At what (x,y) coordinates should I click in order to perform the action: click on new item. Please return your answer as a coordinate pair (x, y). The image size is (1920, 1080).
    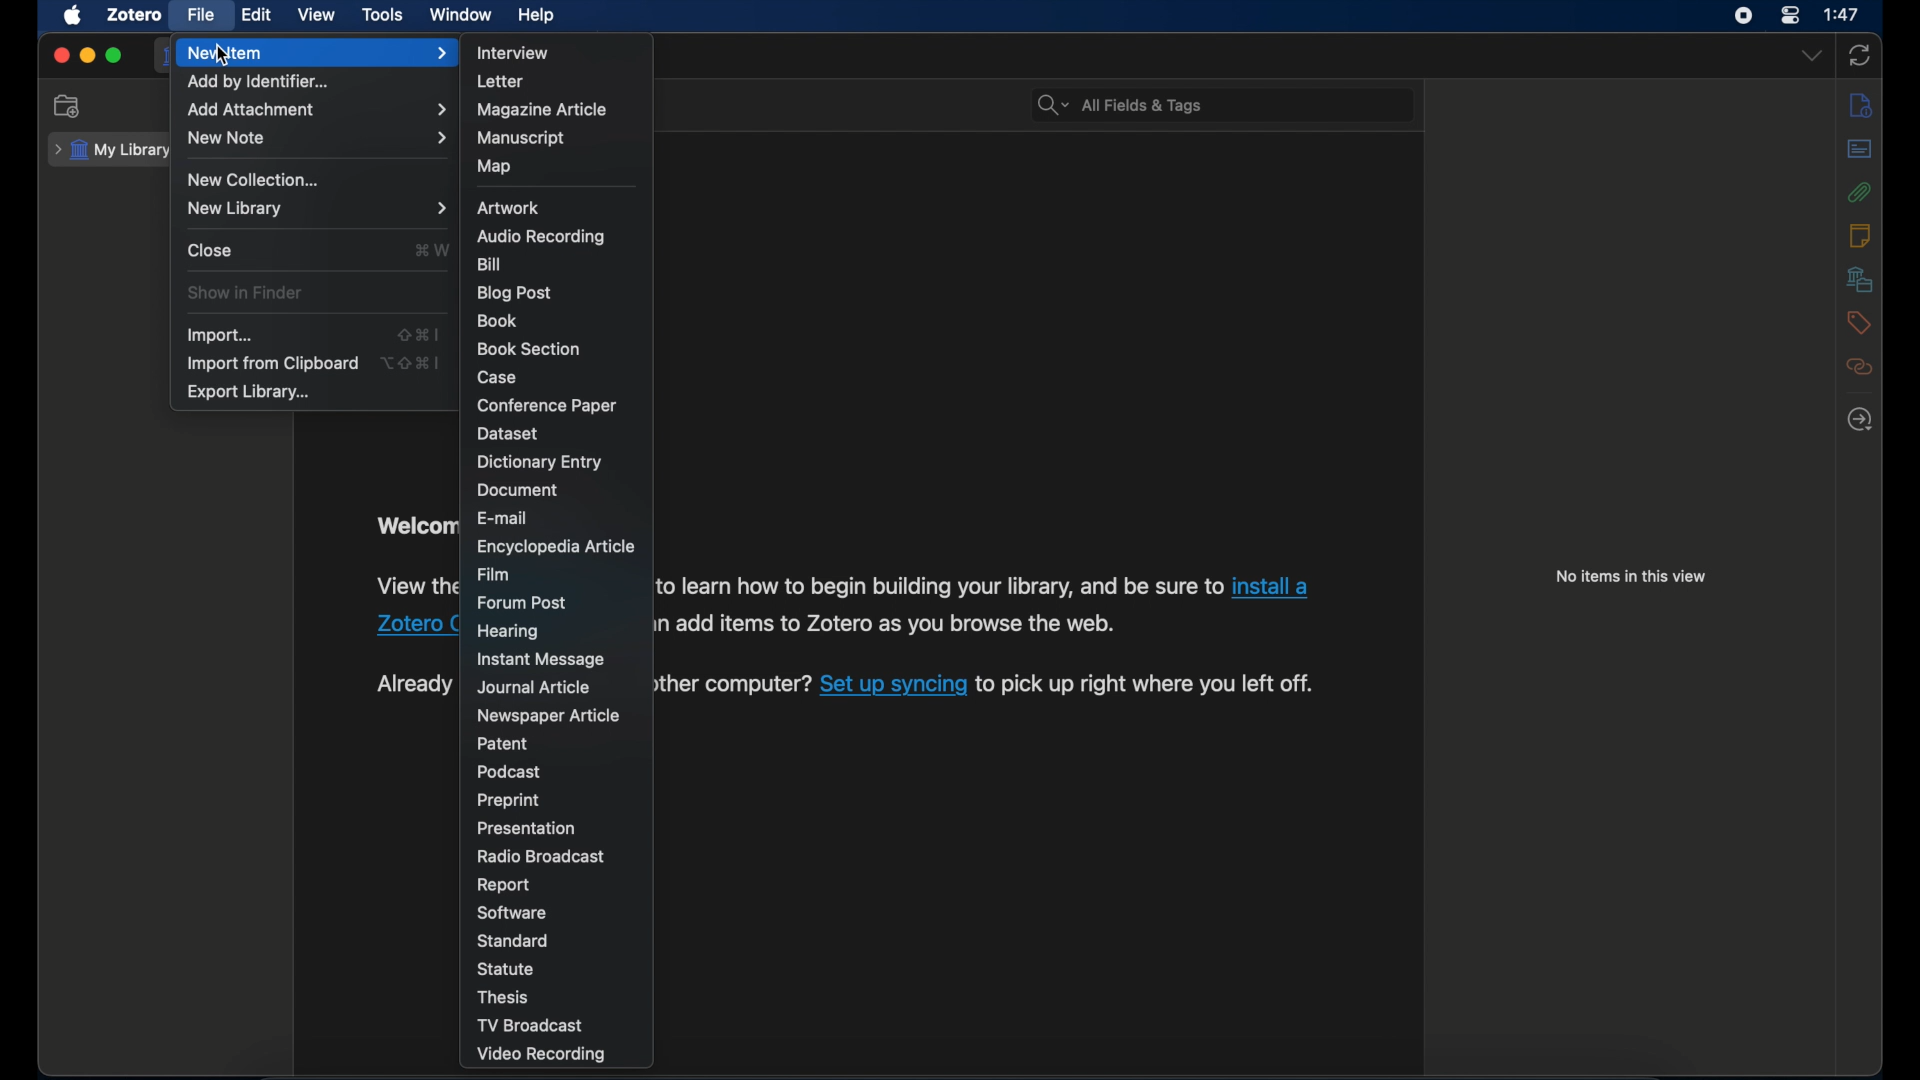
    Looking at the image, I should click on (316, 53).